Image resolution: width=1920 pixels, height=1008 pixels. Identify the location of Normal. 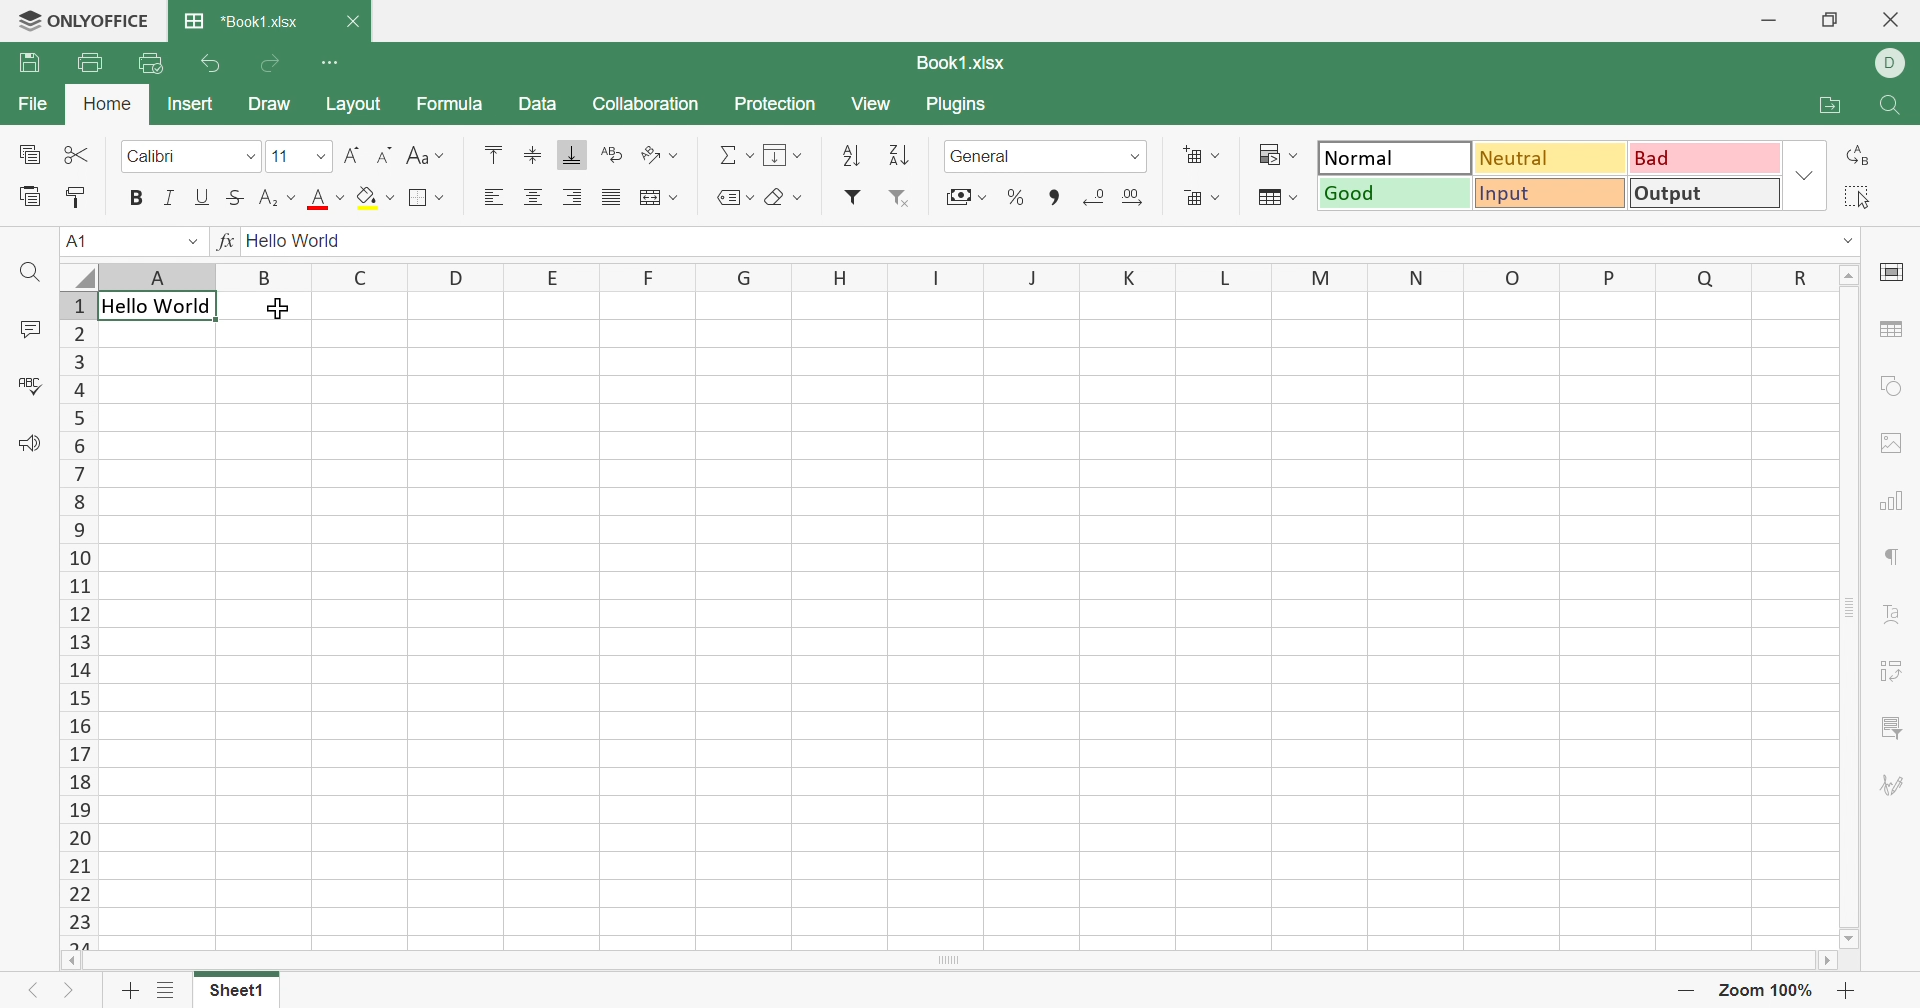
(1397, 158).